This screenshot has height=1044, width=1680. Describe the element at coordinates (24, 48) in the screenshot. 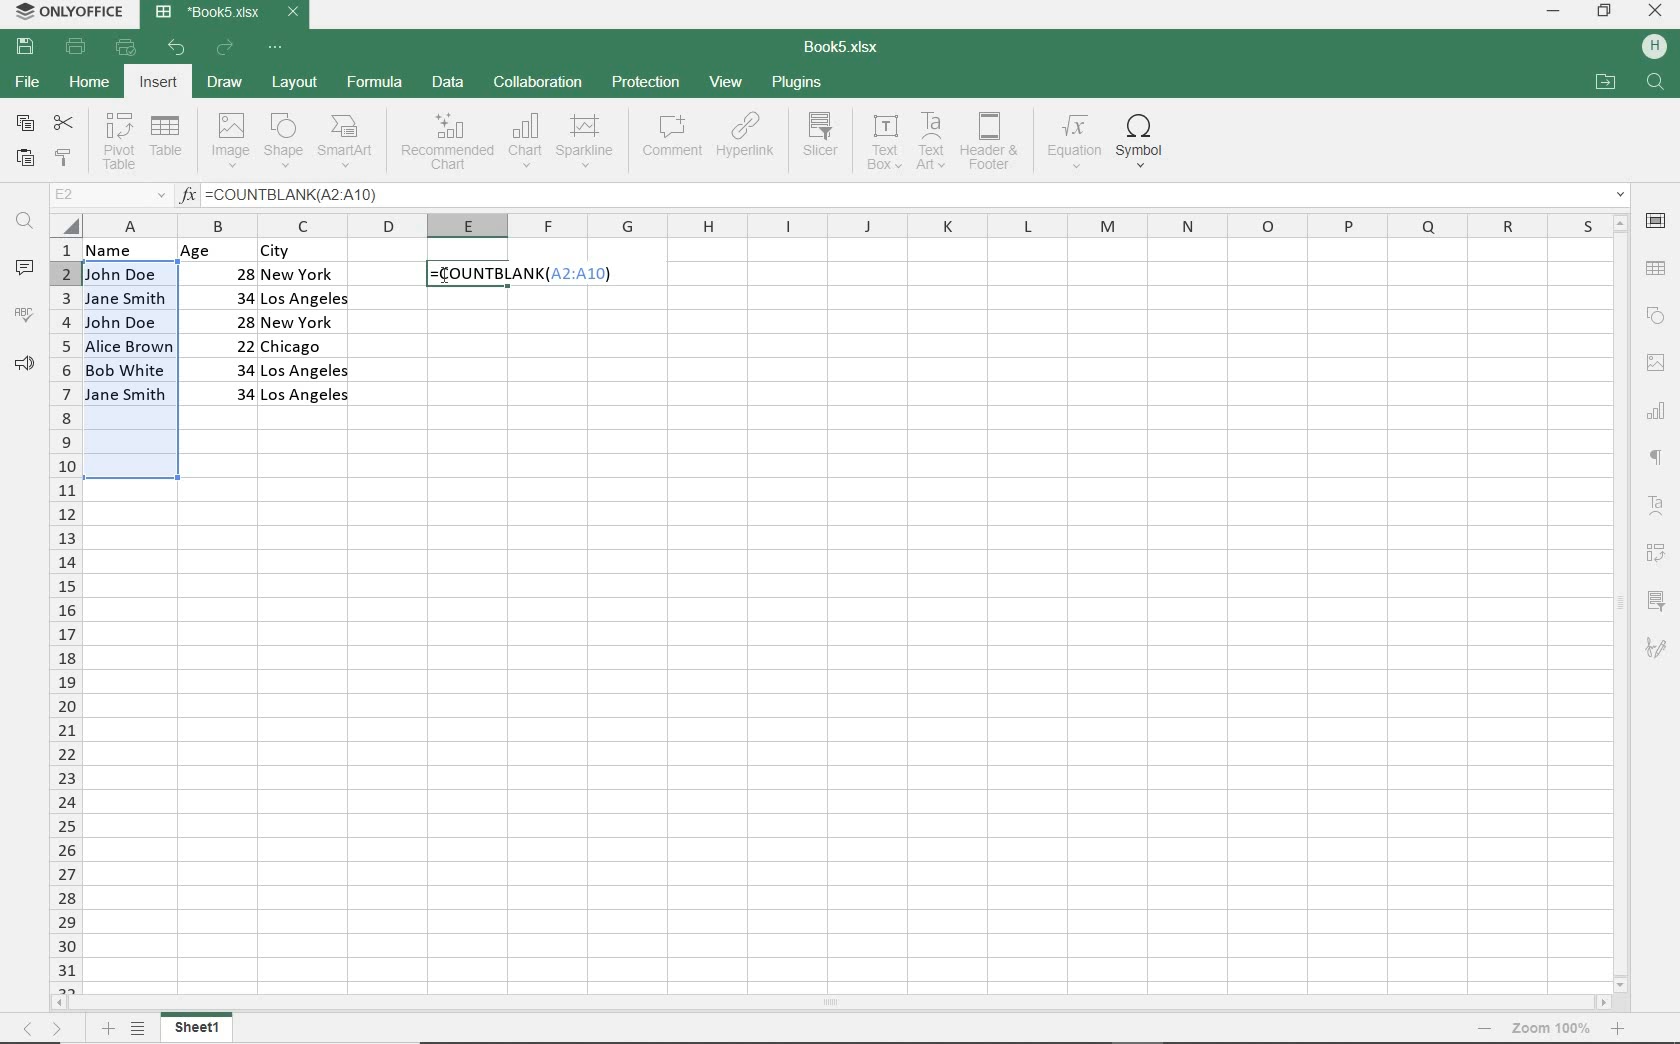

I see `SAVE` at that location.